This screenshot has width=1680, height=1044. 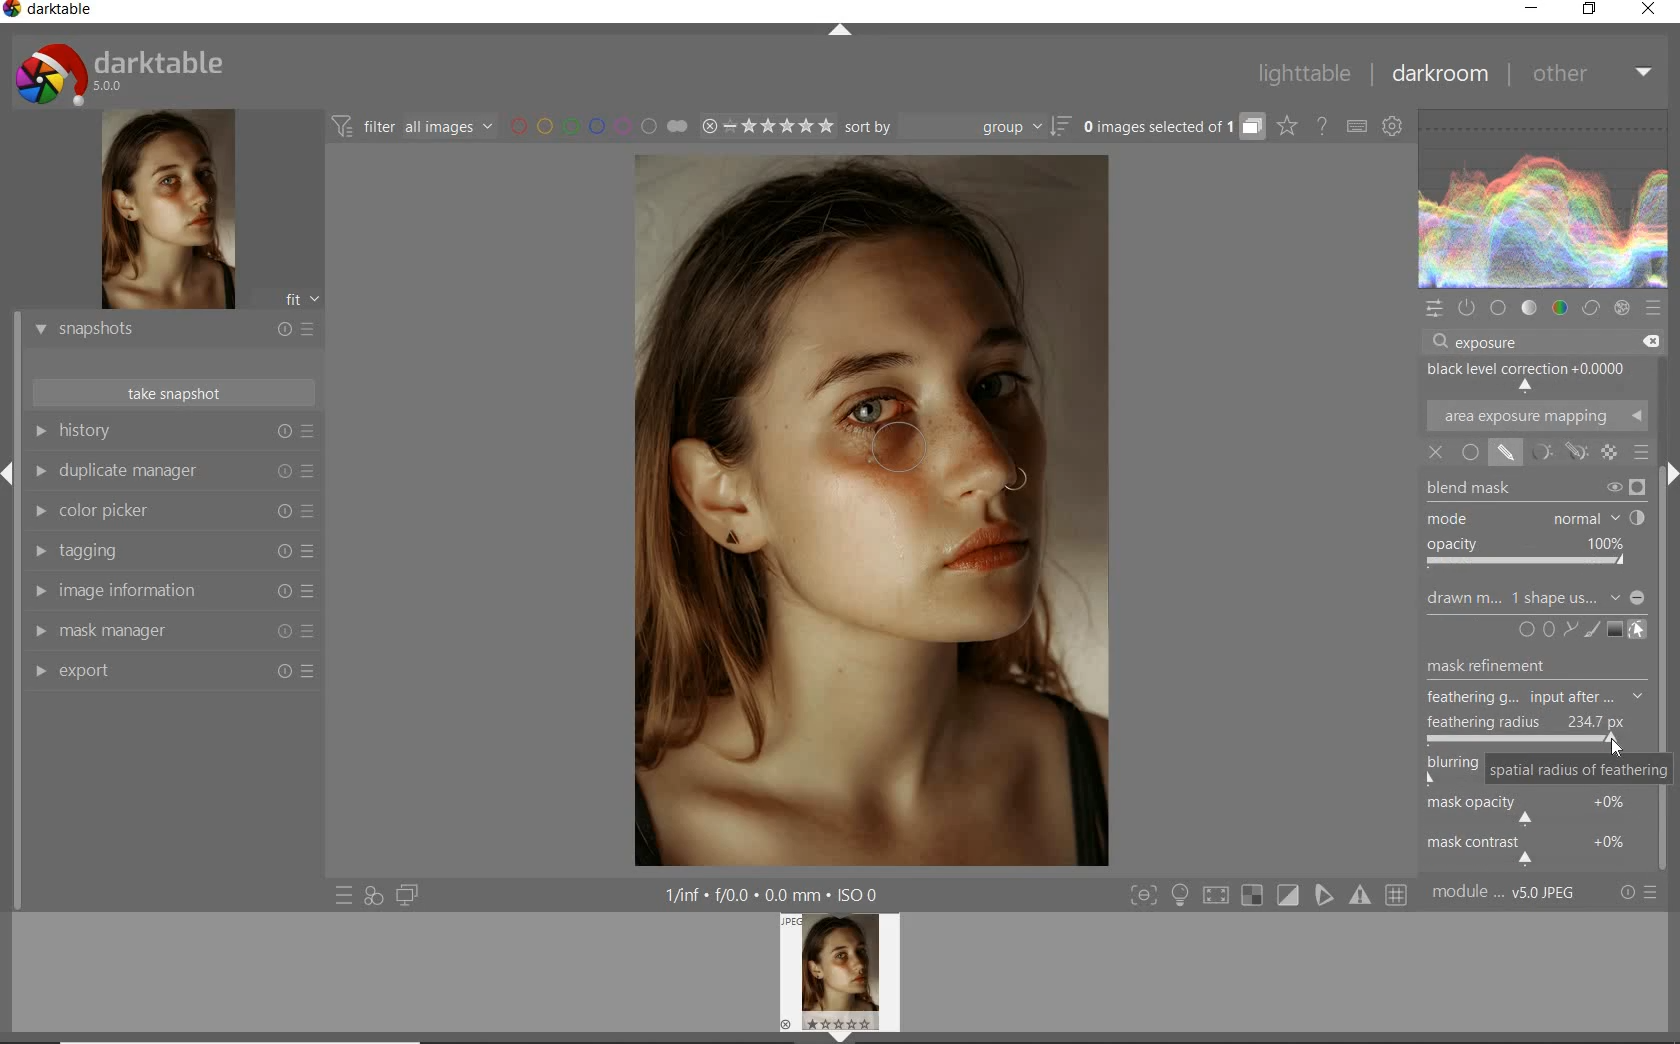 I want to click on ADD GRADIENT, so click(x=1613, y=630).